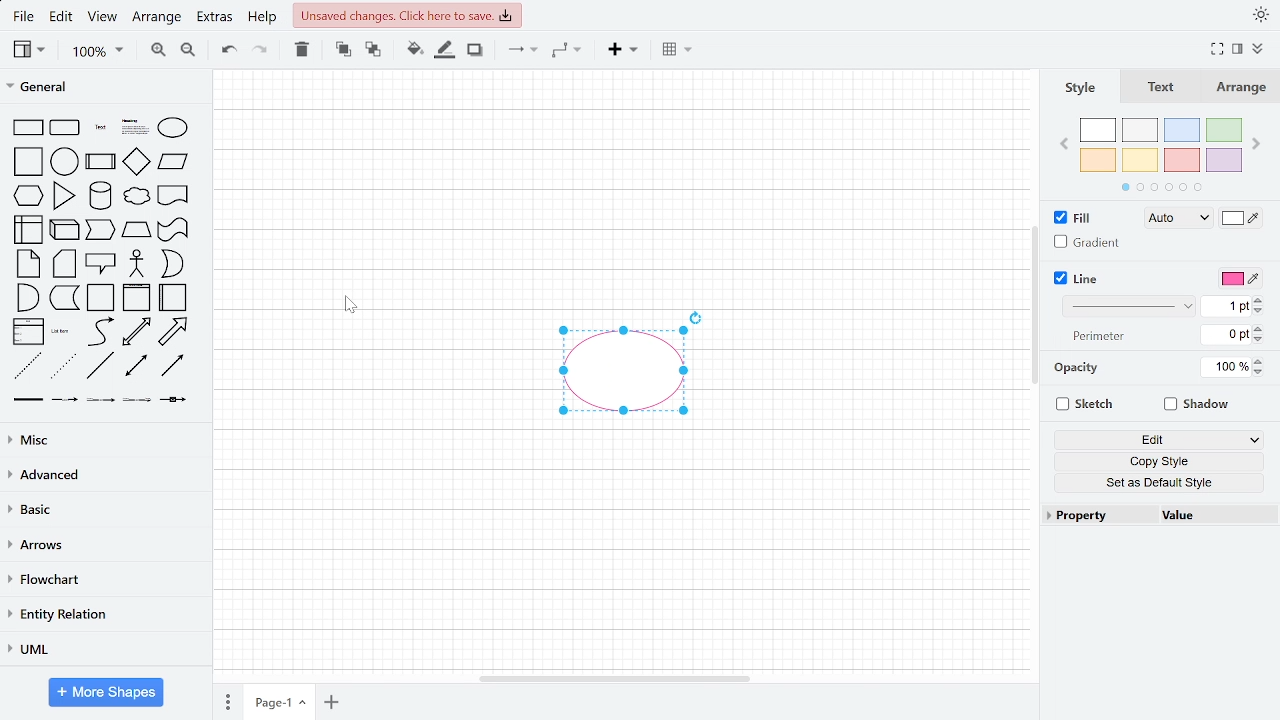  Describe the element at coordinates (26, 163) in the screenshot. I see `square` at that location.